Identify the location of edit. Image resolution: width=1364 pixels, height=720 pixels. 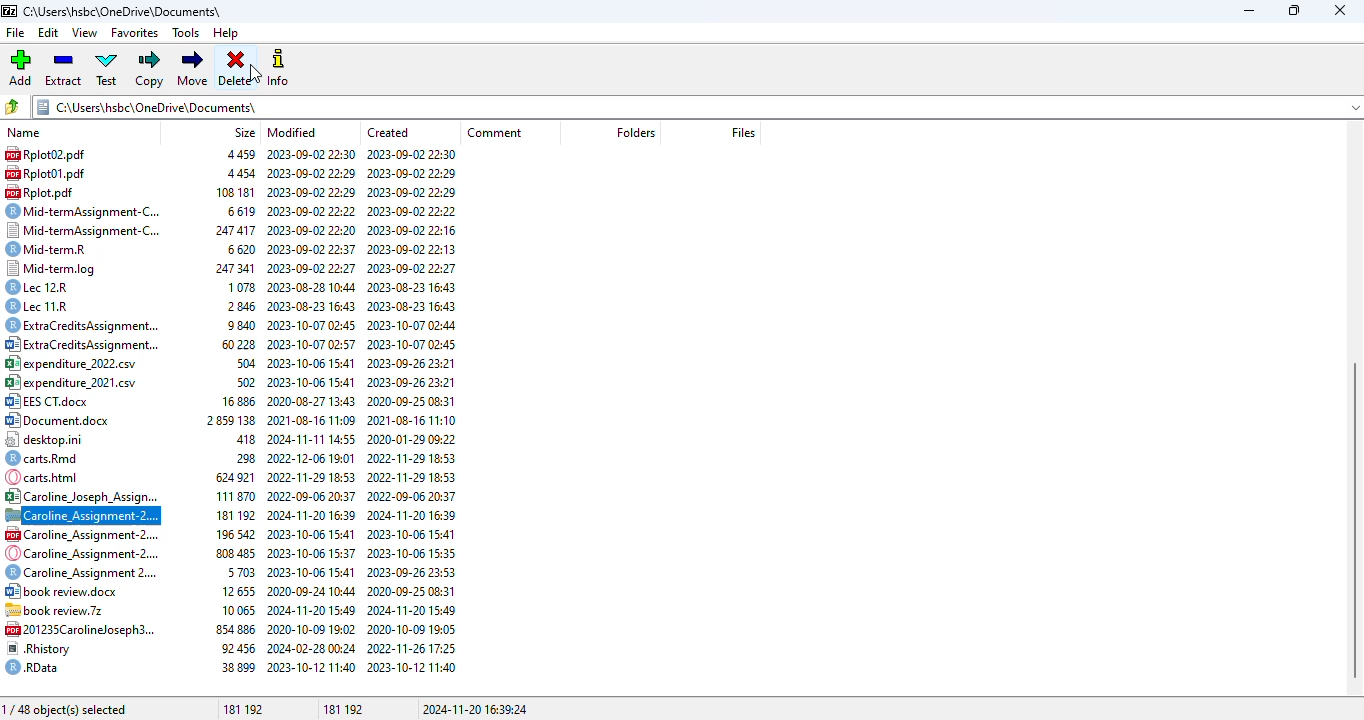
(49, 33).